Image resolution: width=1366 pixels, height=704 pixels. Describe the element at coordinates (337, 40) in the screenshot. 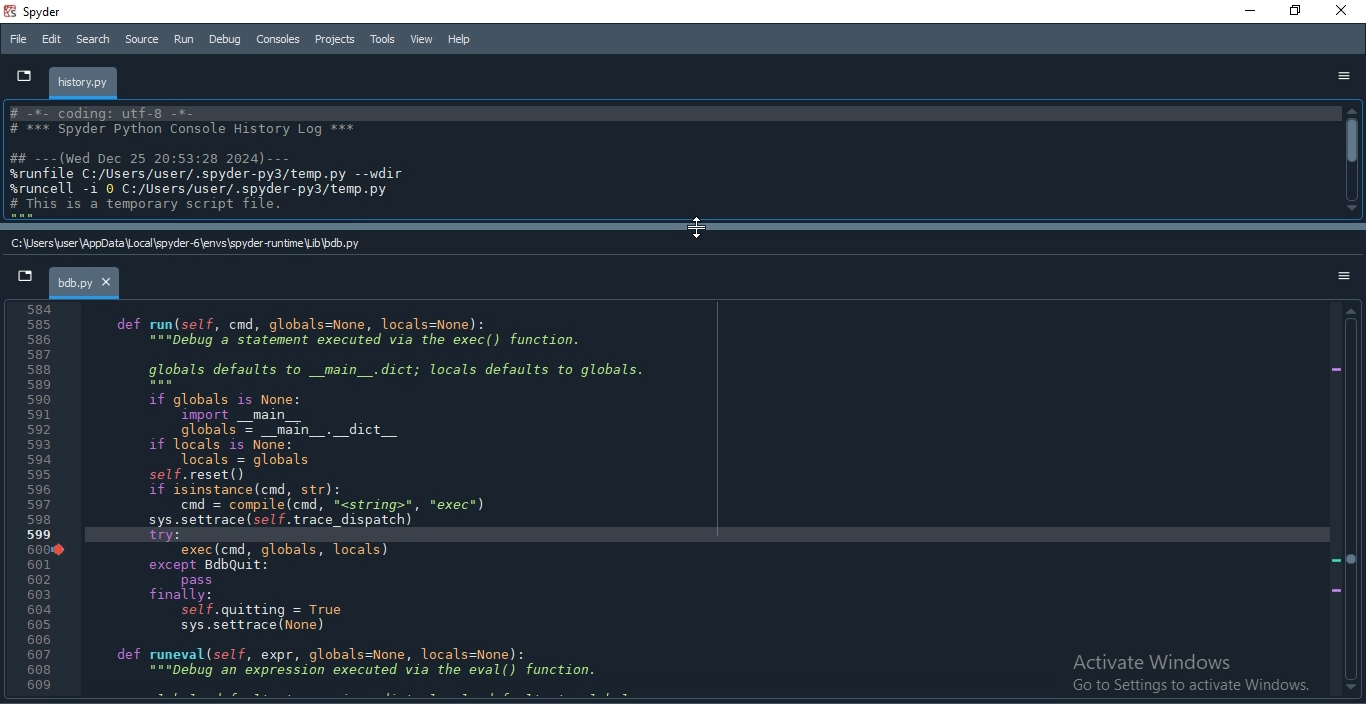

I see `Projects` at that location.